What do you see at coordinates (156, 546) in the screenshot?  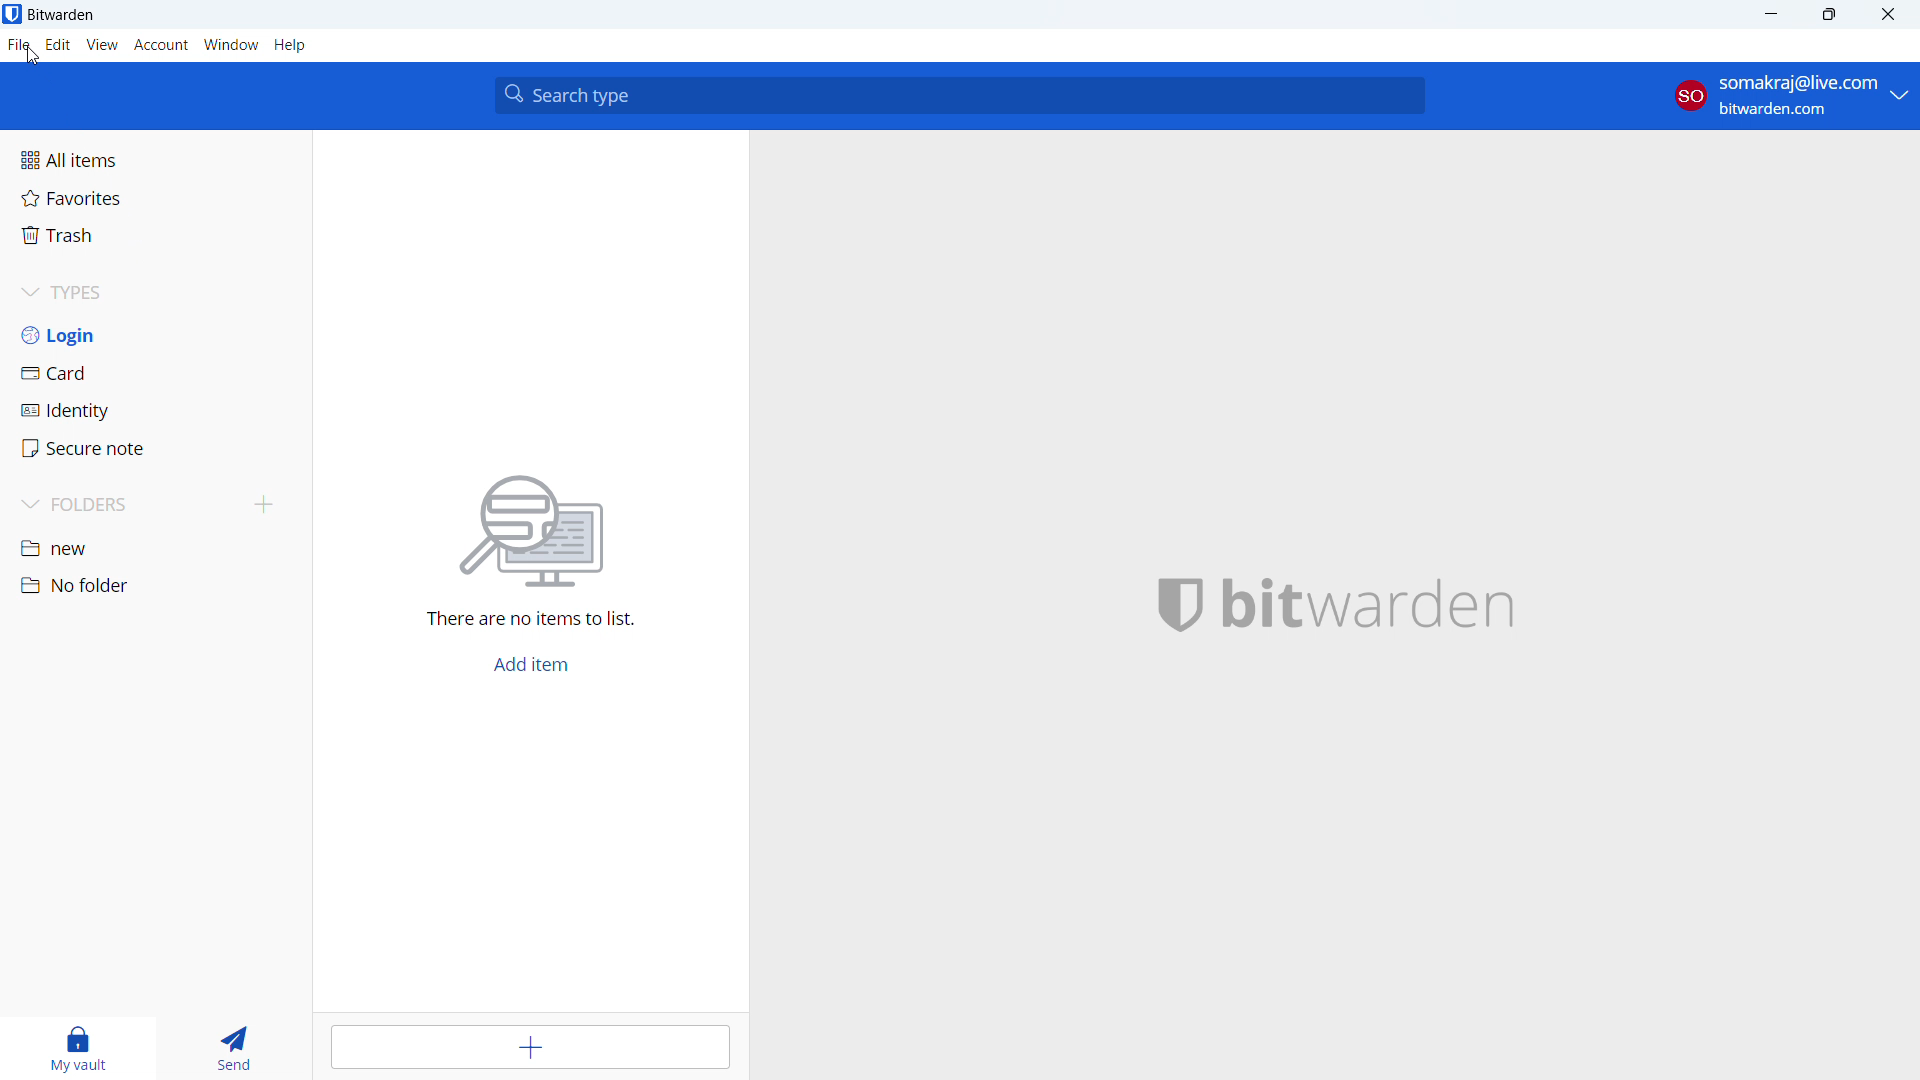 I see `folder 1` at bounding box center [156, 546].